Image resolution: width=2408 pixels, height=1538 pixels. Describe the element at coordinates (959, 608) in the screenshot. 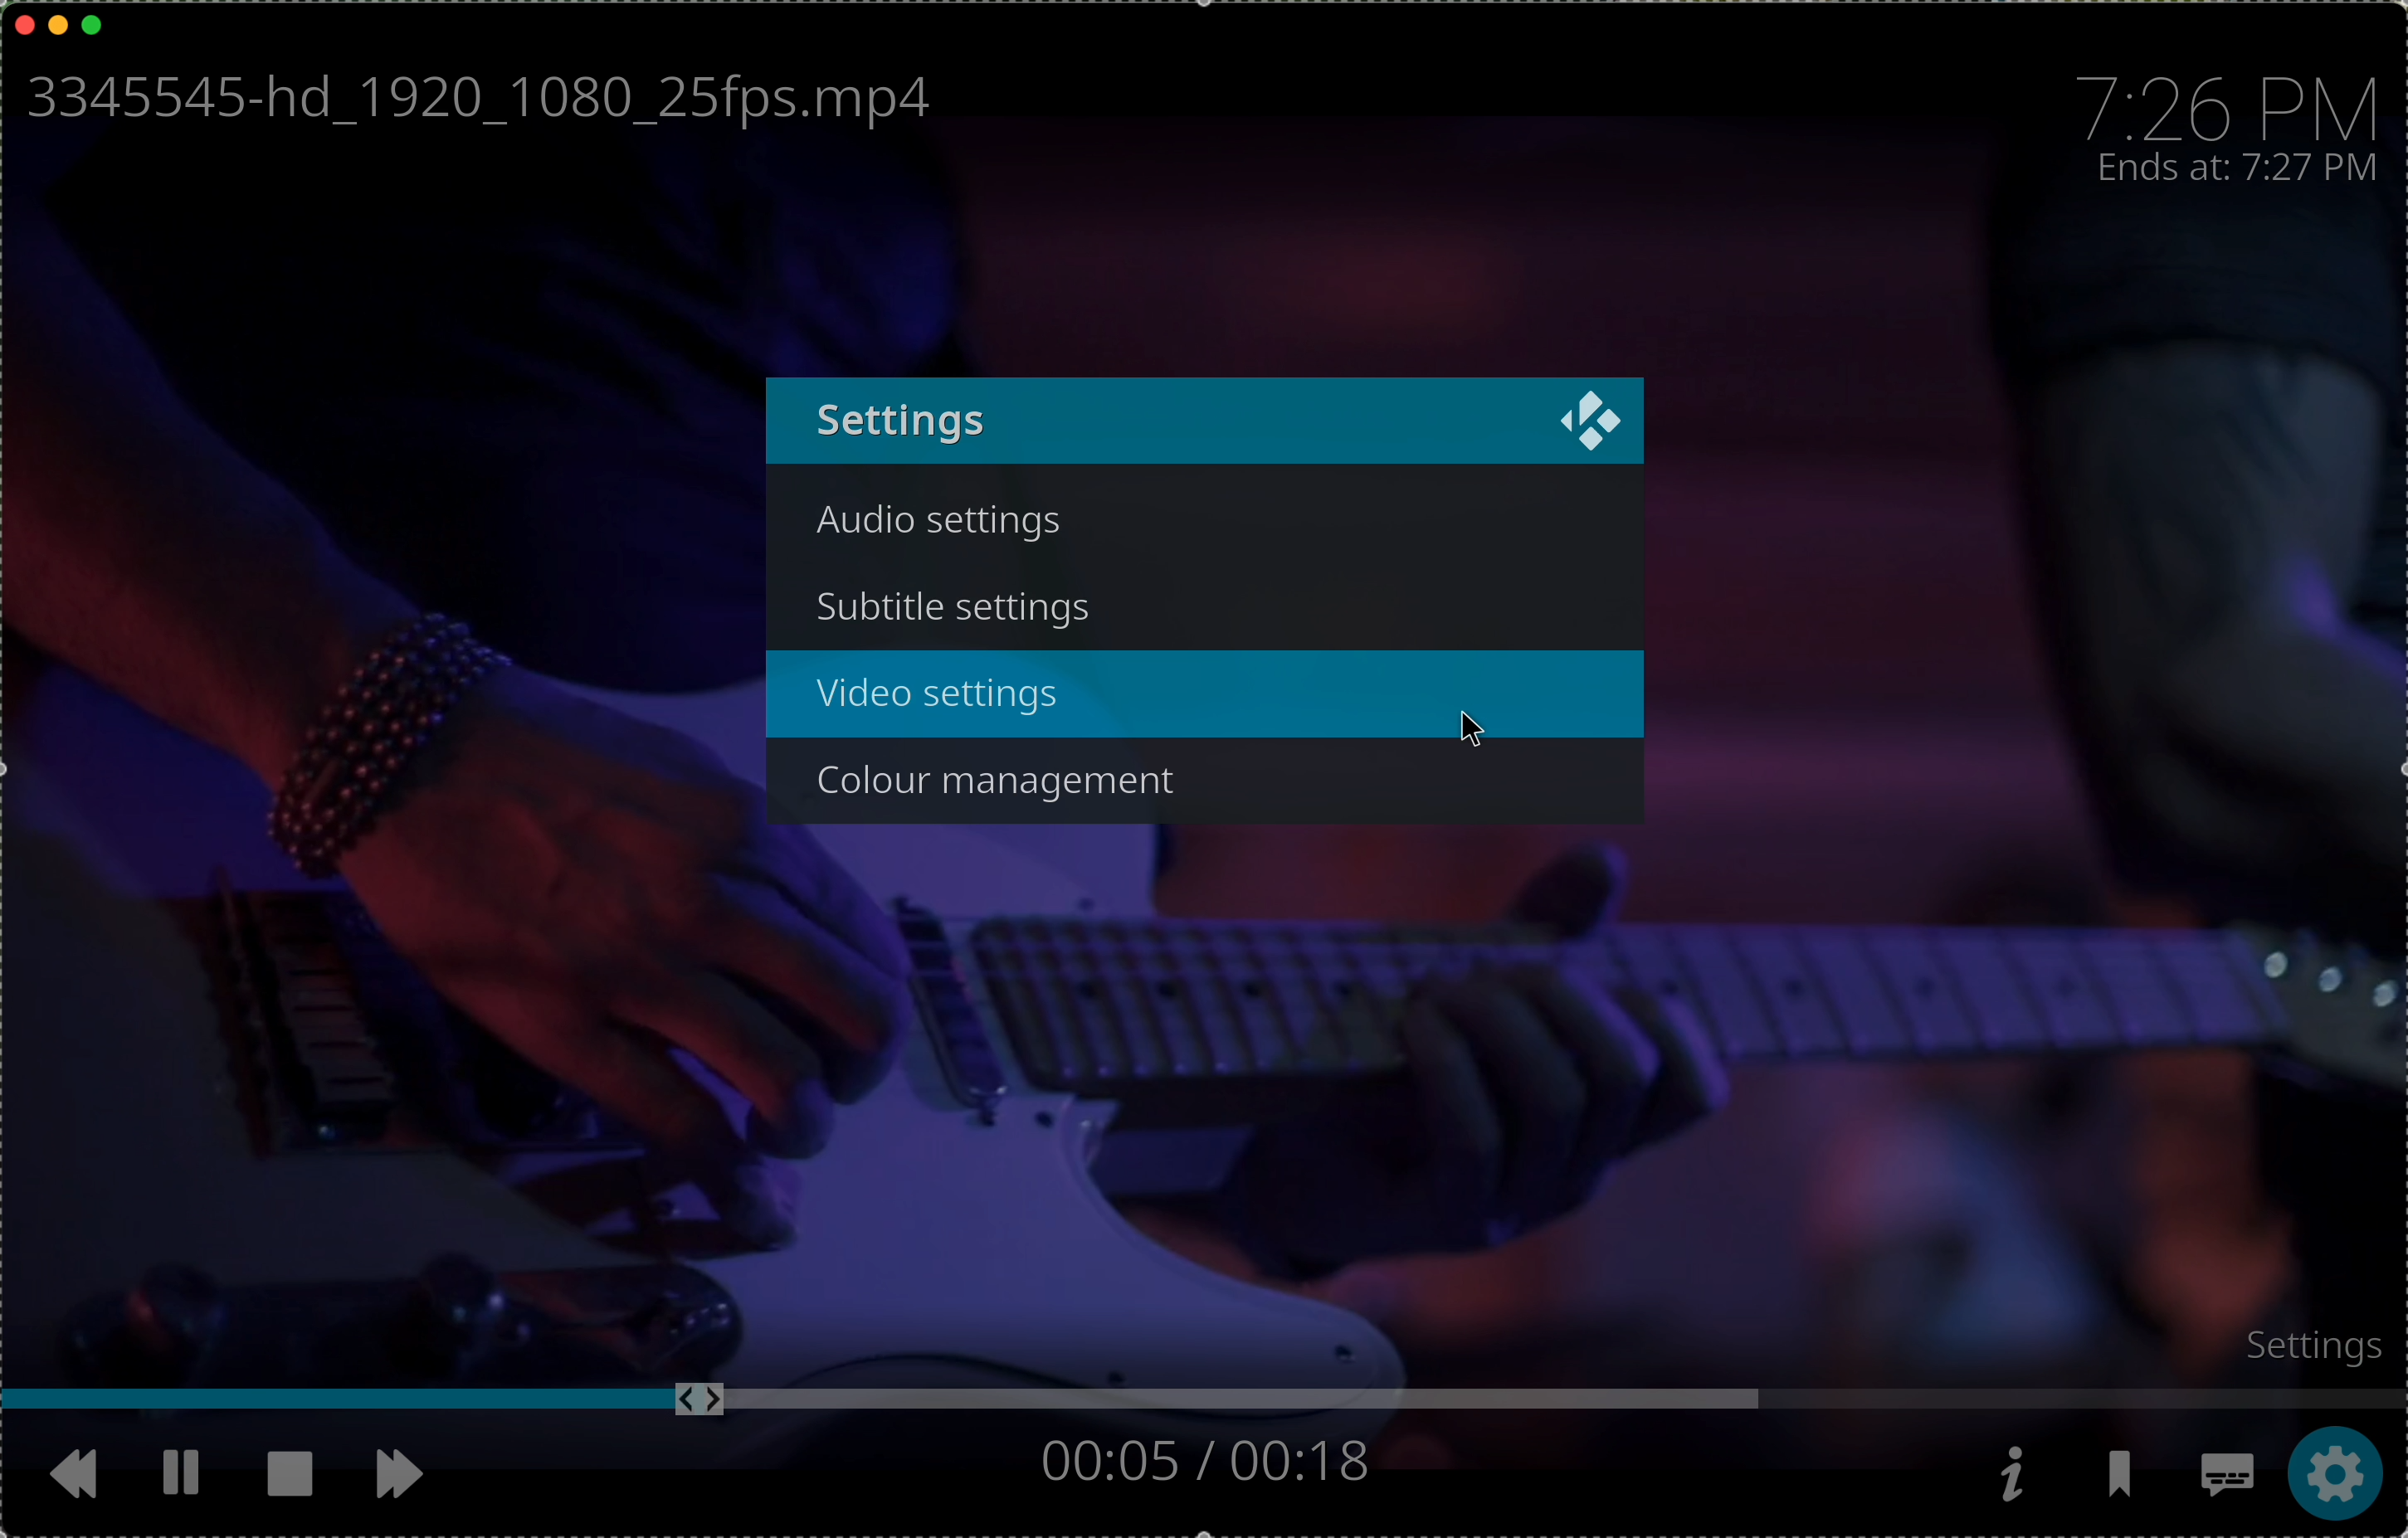

I see `subtitle settings` at that location.